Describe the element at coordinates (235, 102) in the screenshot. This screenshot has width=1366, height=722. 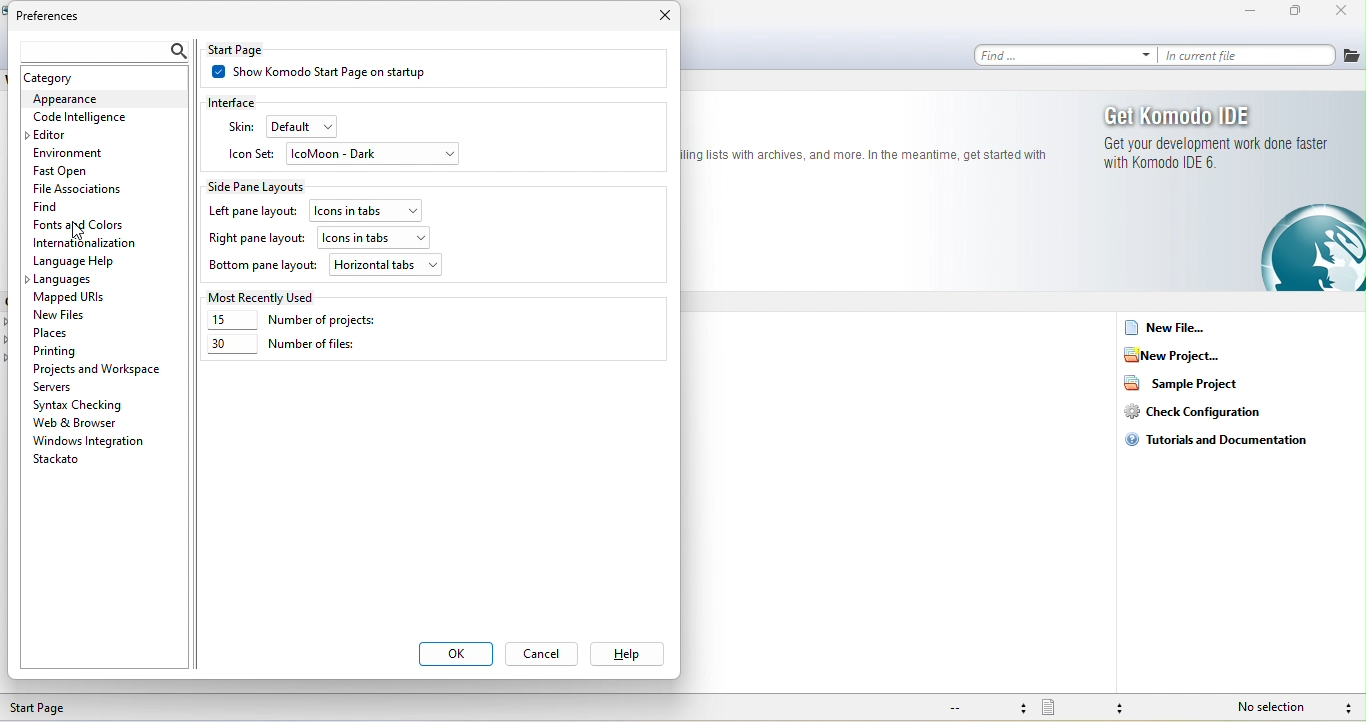
I see `interface` at that location.